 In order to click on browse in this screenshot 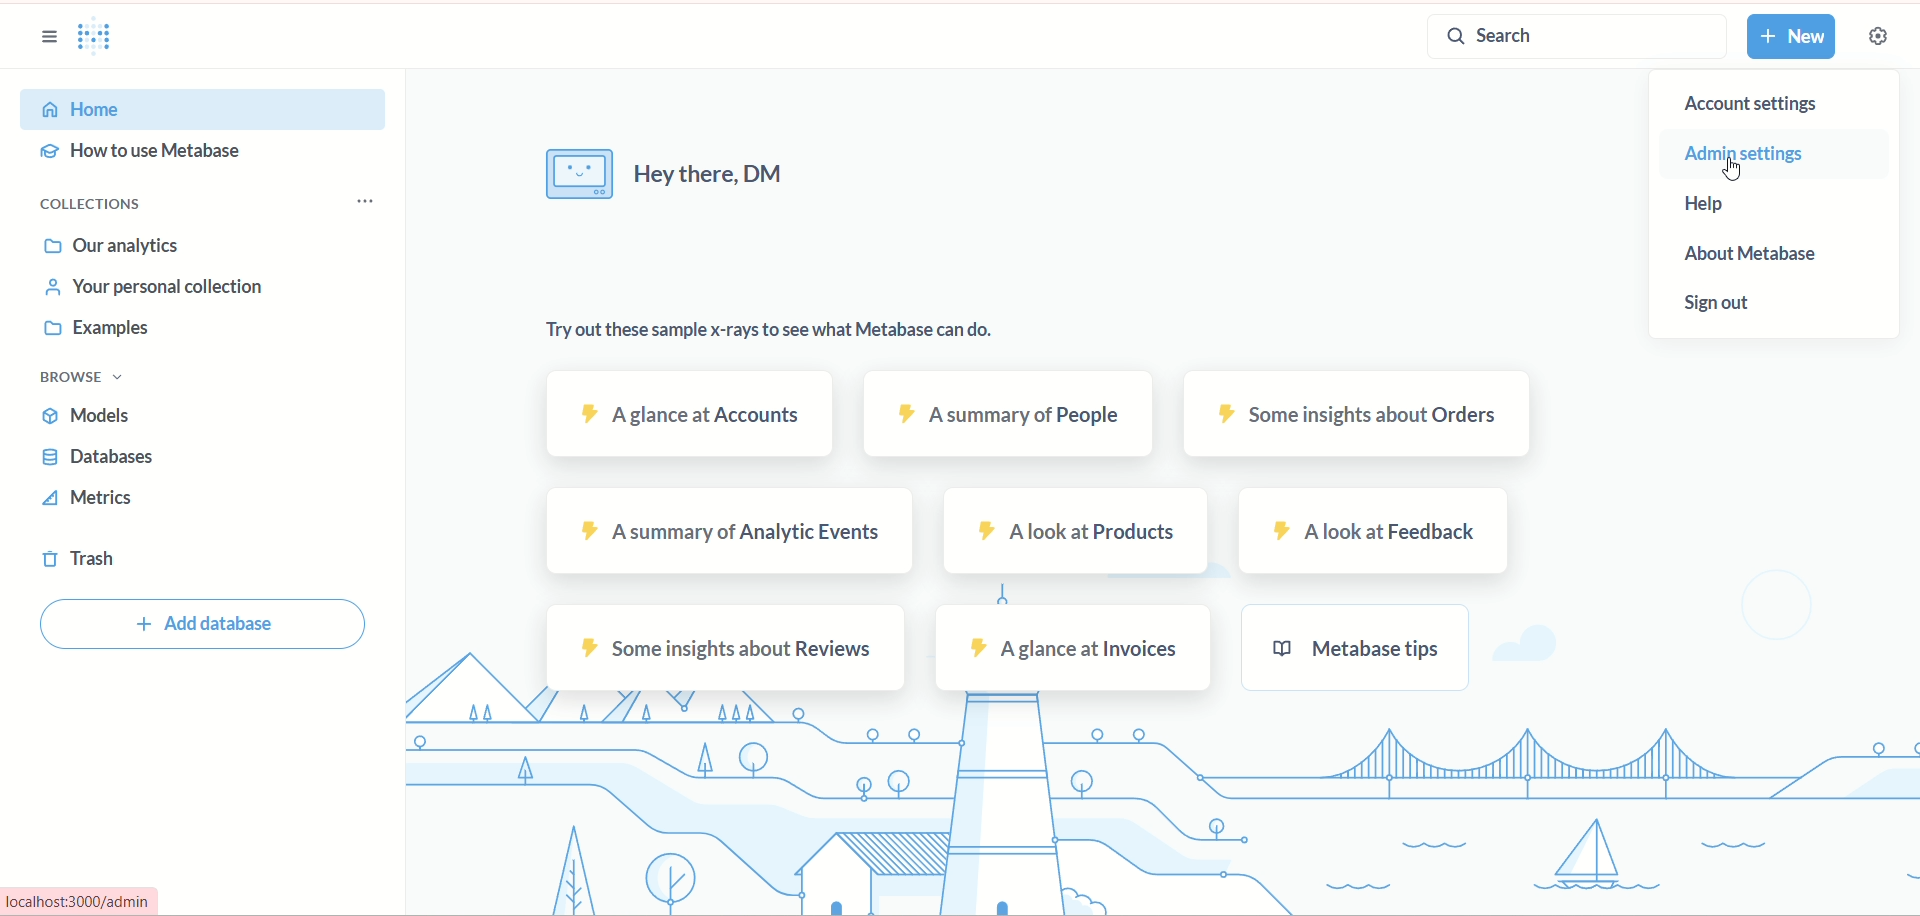, I will do `click(94, 378)`.